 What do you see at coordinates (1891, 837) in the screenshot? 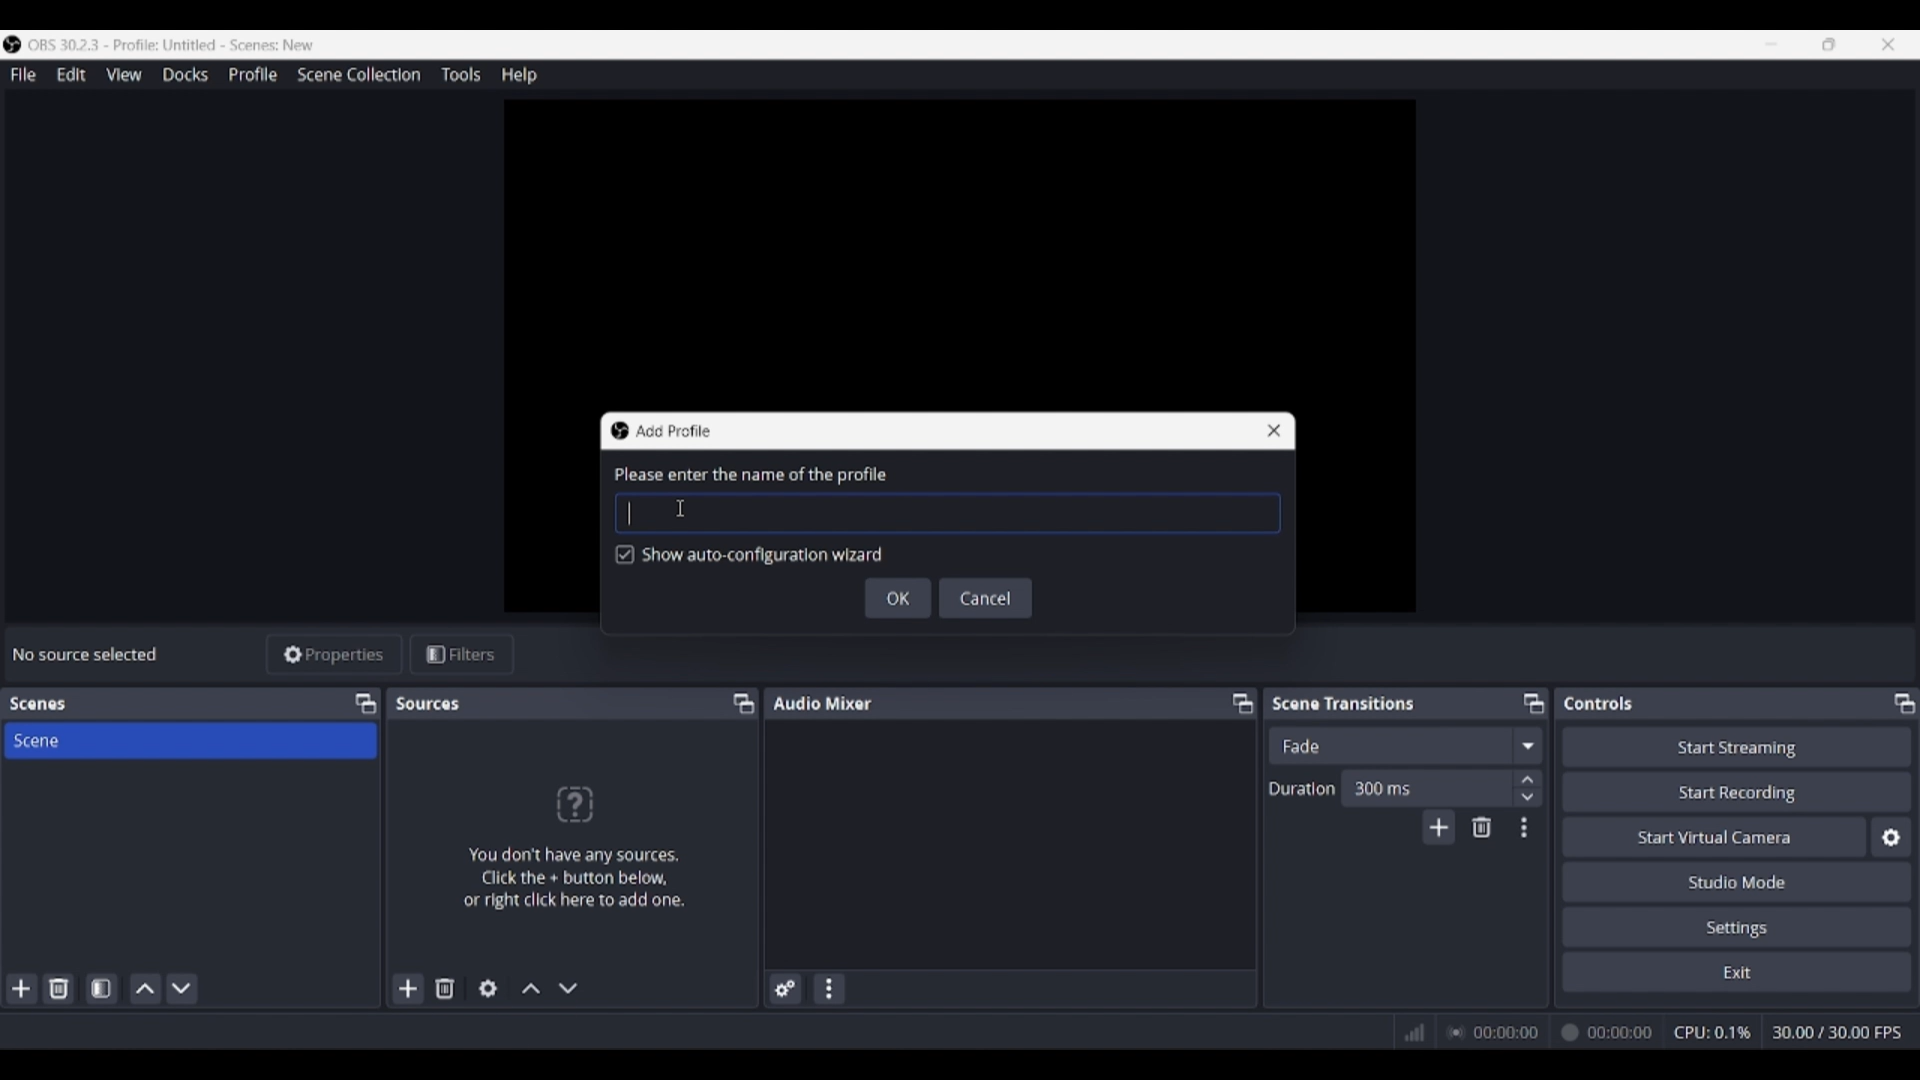
I see `Configure virtual camera` at bounding box center [1891, 837].